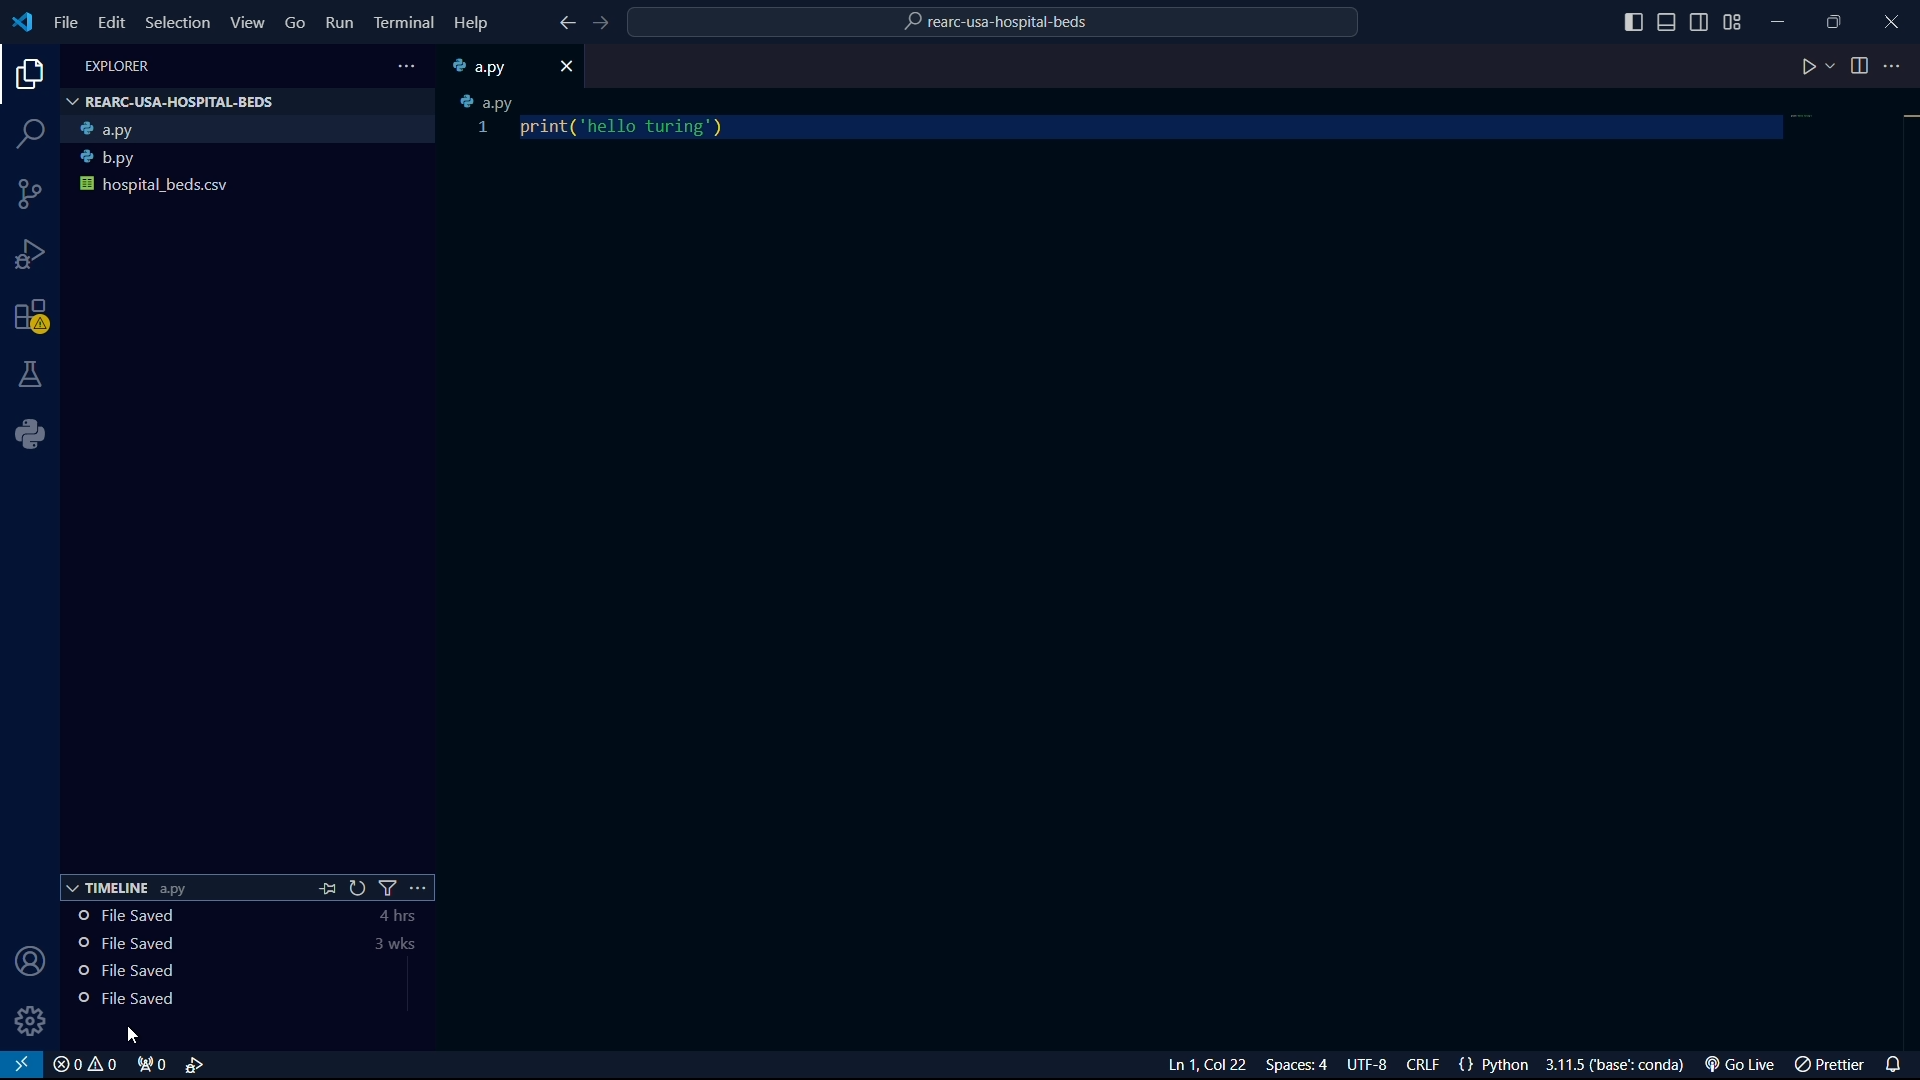 The height and width of the screenshot is (1080, 1920). What do you see at coordinates (600, 23) in the screenshot?
I see `go forward` at bounding box center [600, 23].